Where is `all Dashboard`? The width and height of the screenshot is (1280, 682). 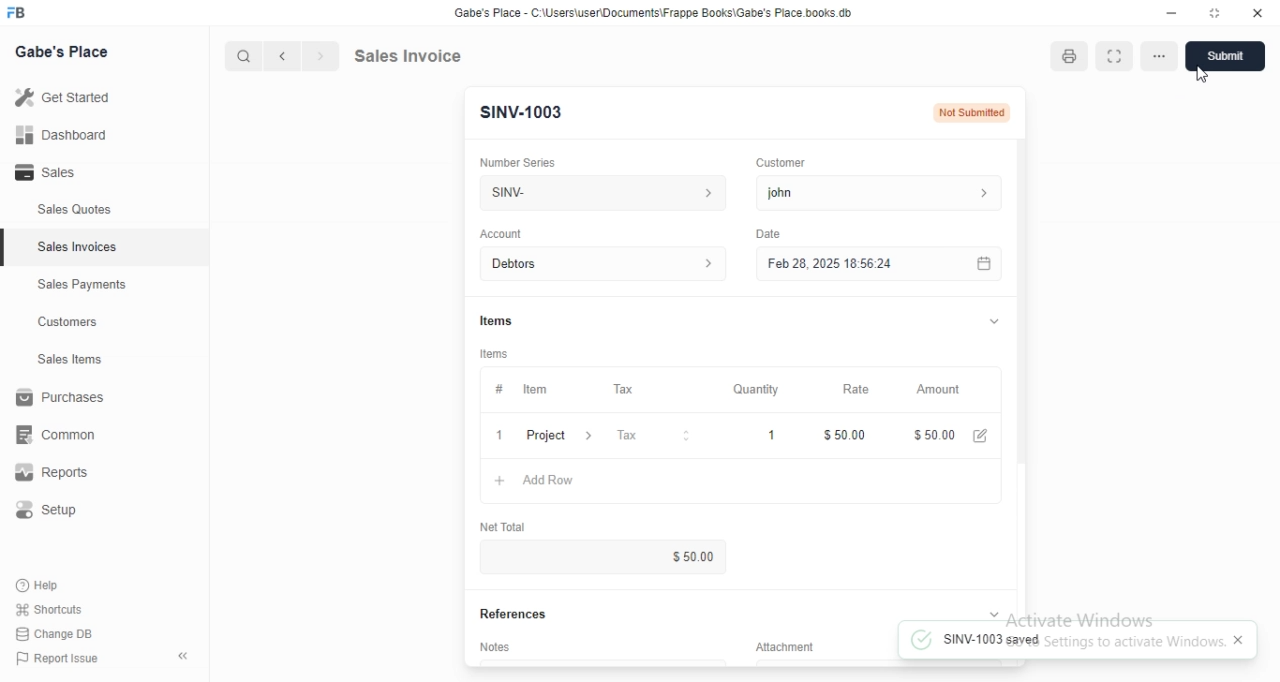 all Dashboard is located at coordinates (69, 141).